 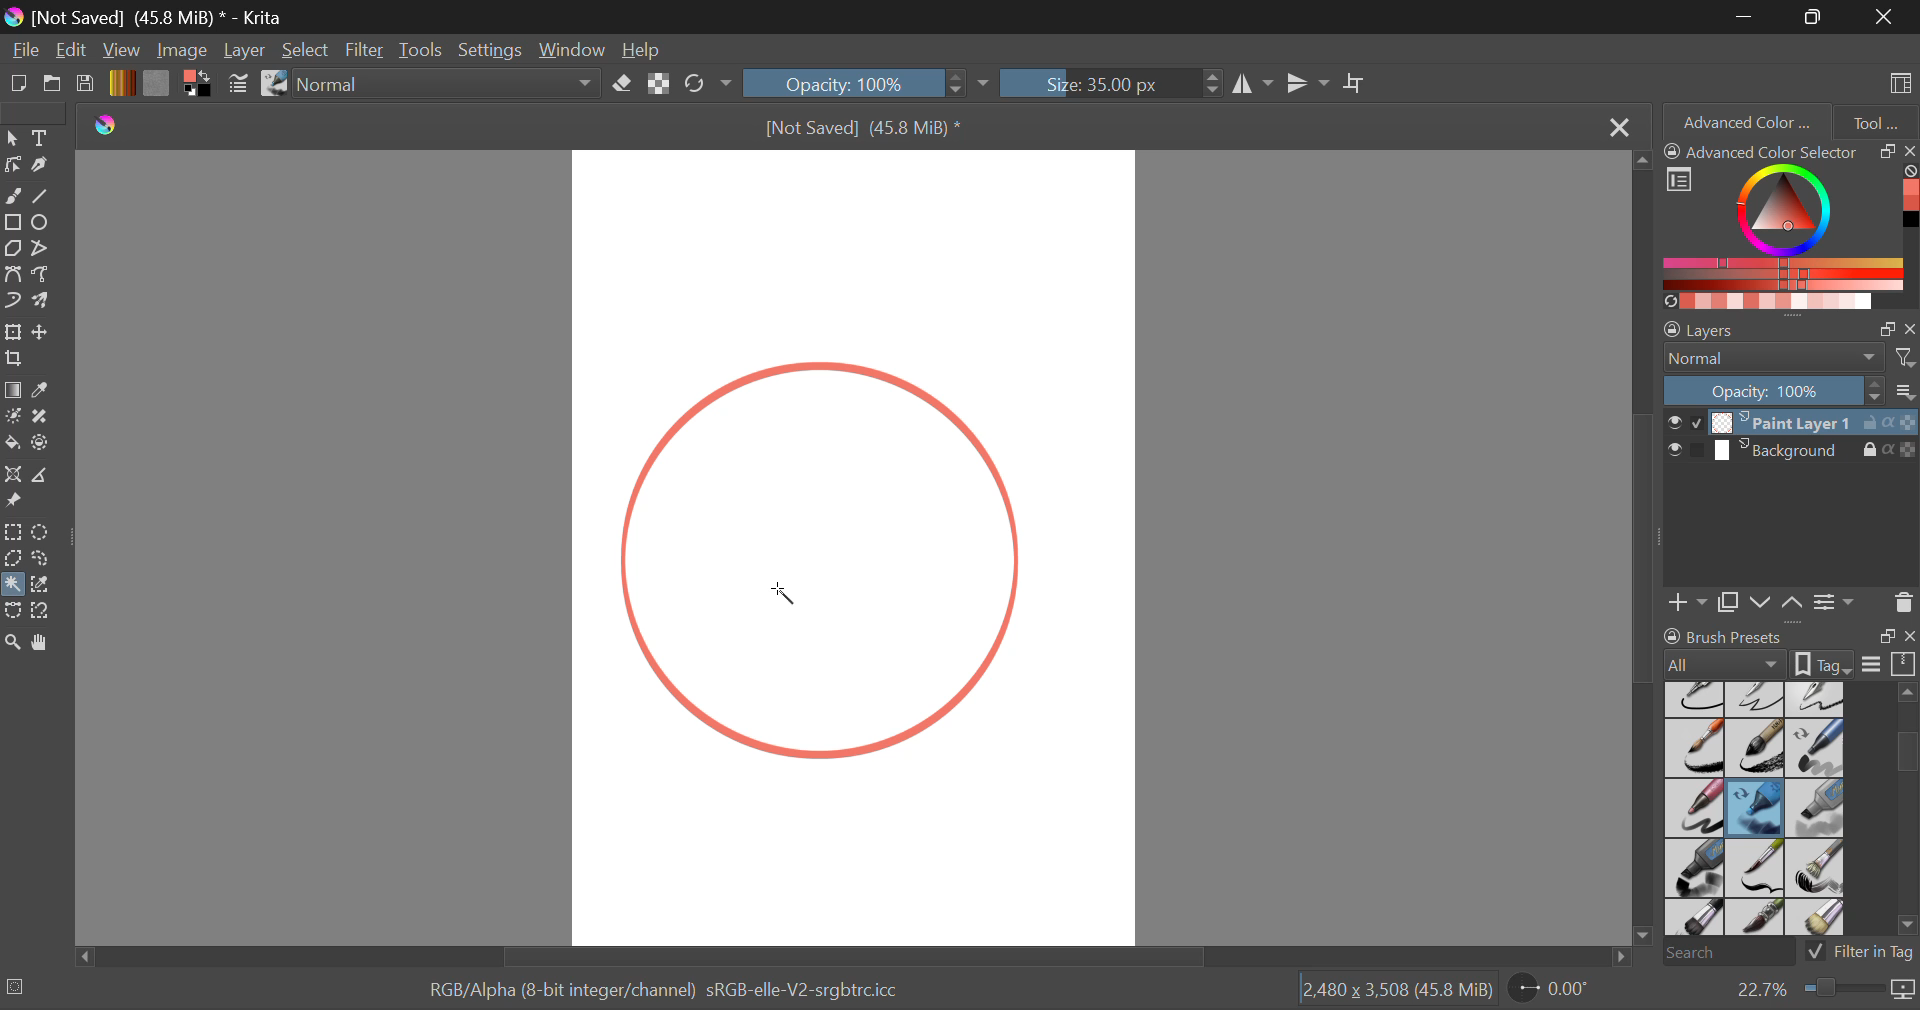 I want to click on Filter in Tag, so click(x=1861, y=950).